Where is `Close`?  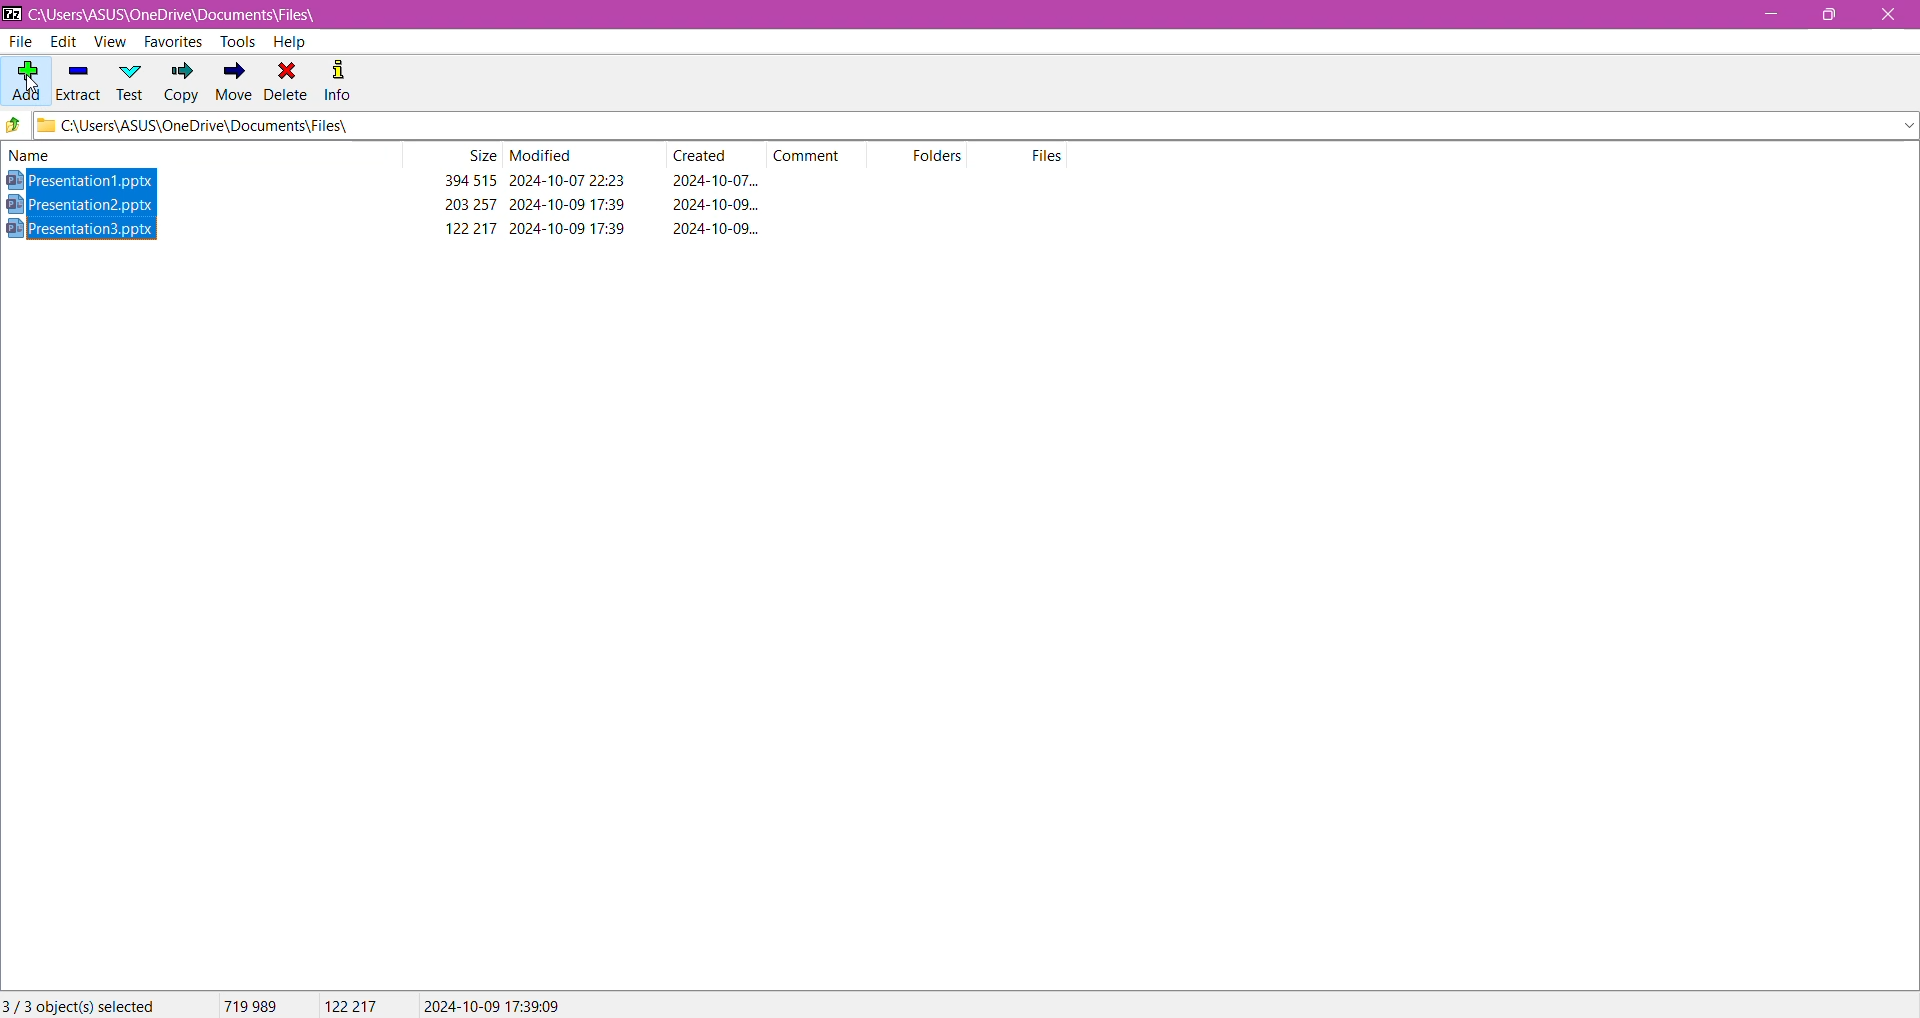 Close is located at coordinates (1888, 16).